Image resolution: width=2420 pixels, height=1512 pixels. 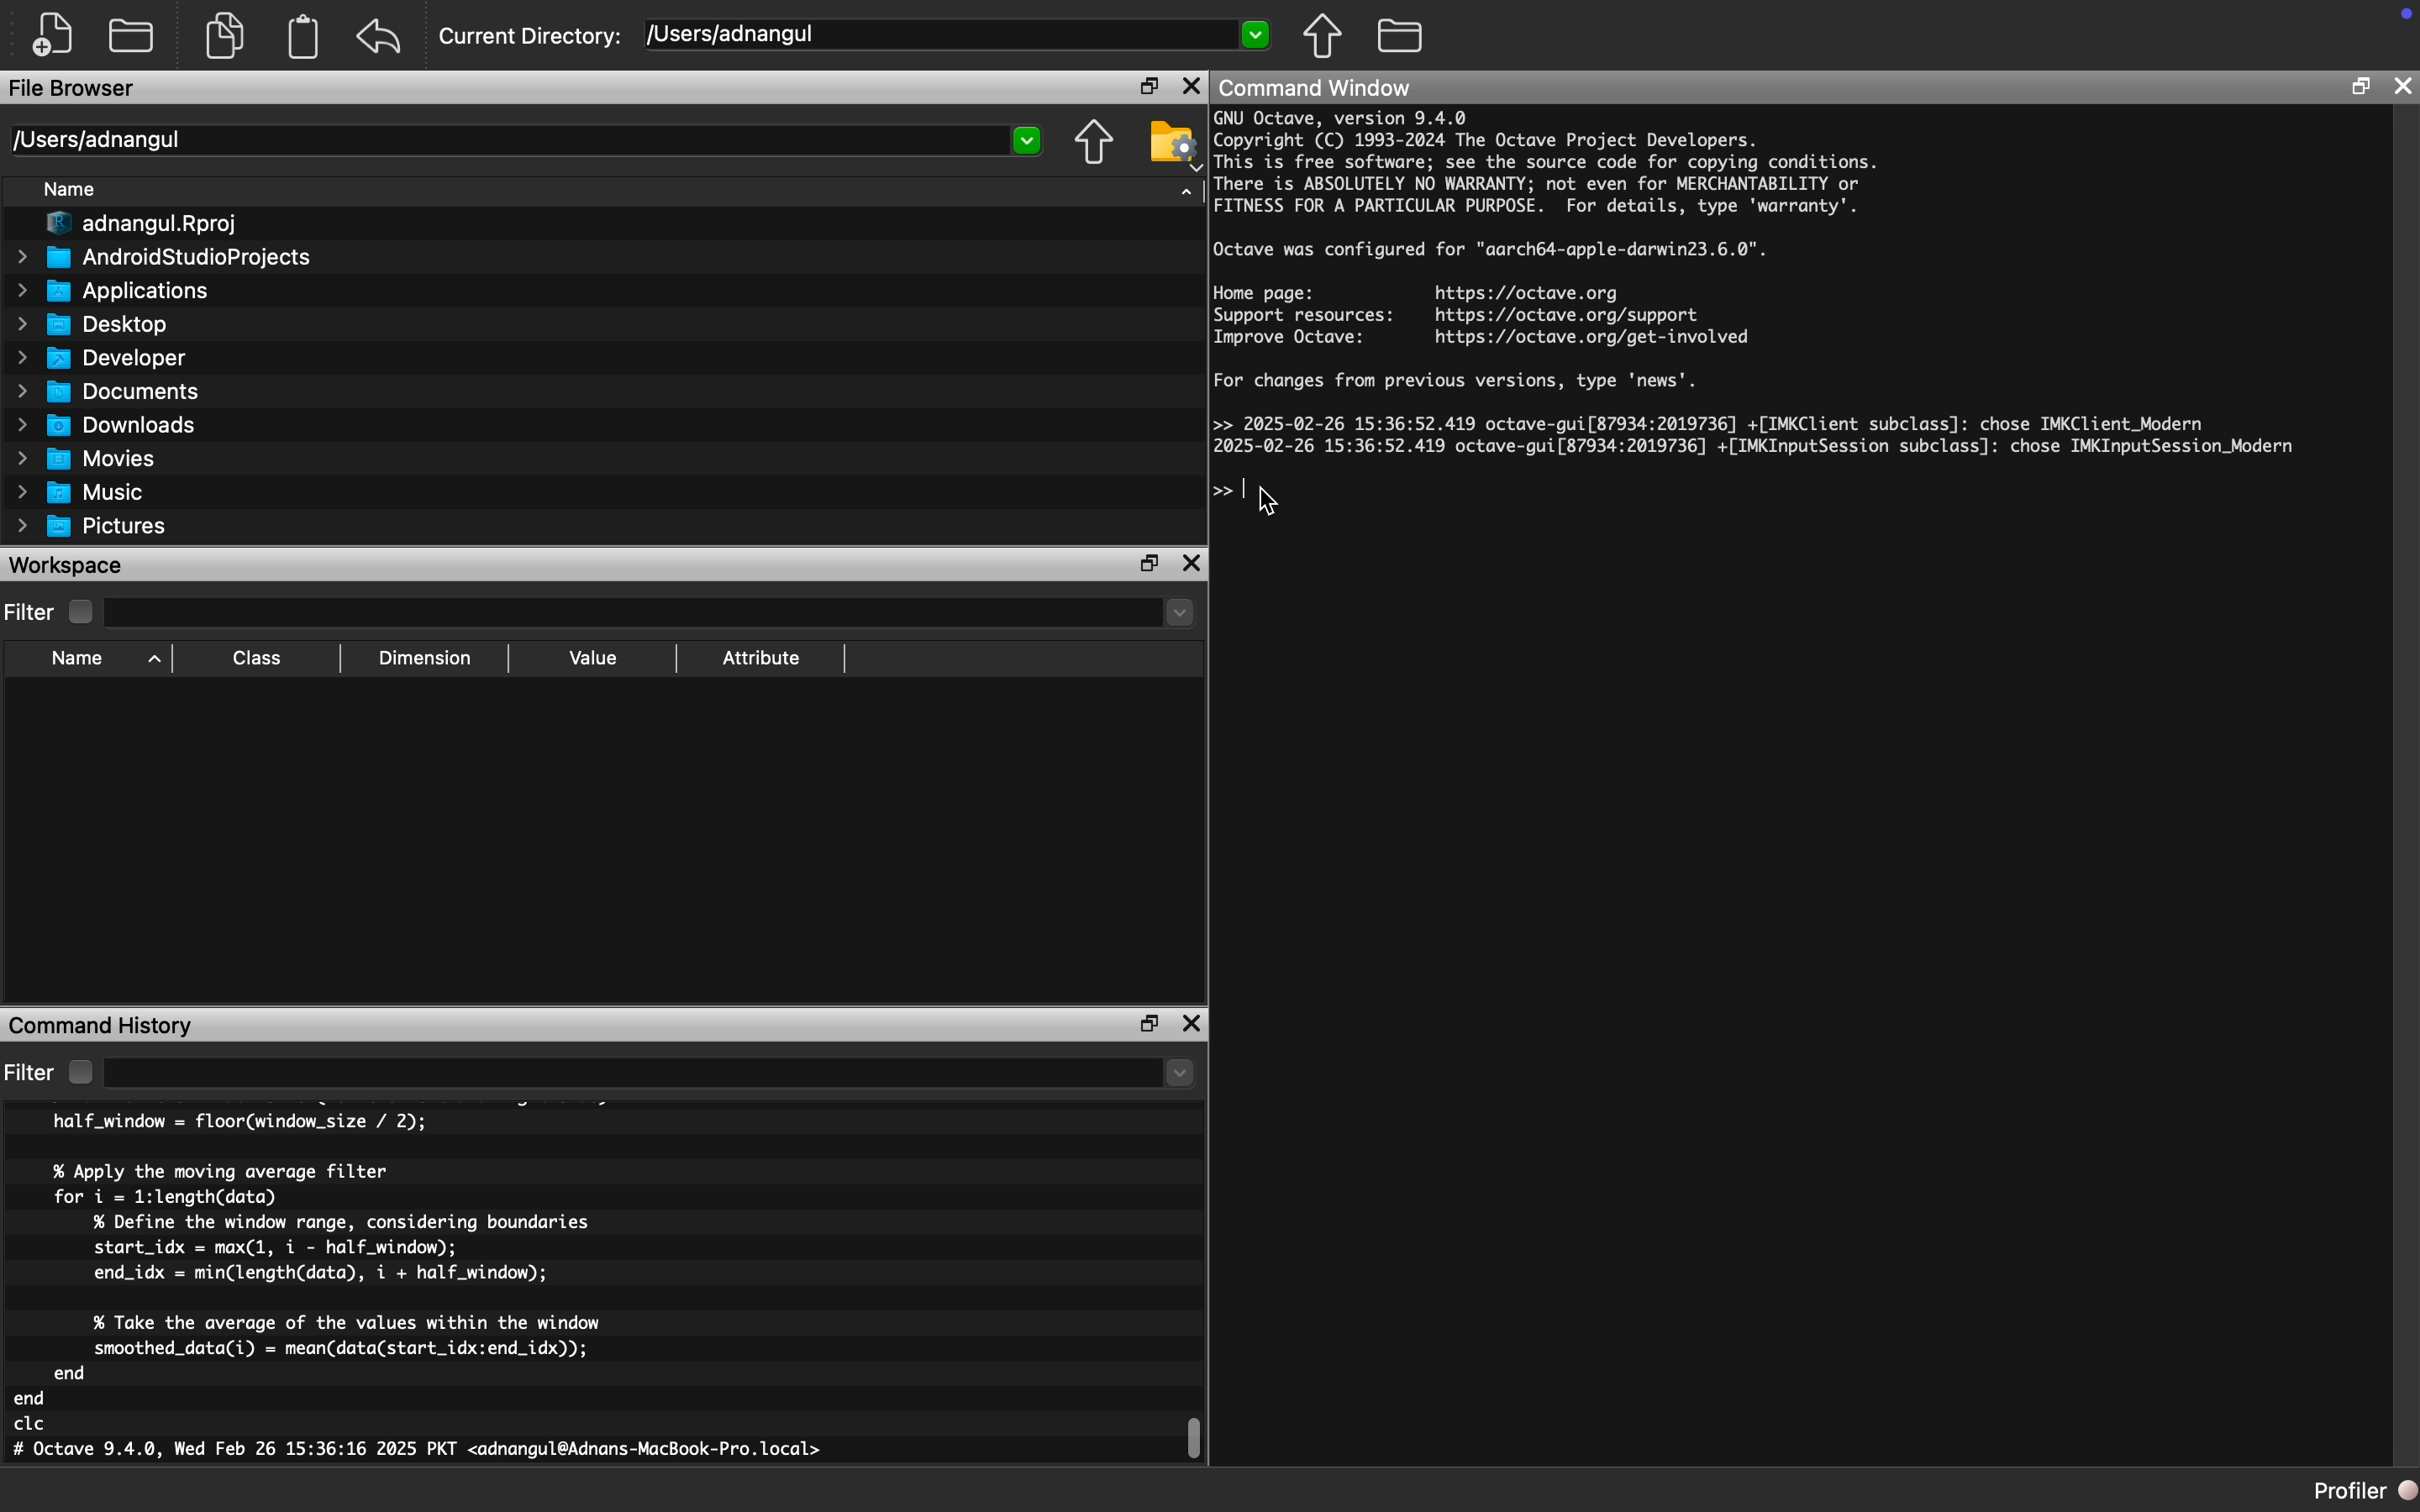 I want to click on Clipboard, so click(x=307, y=36).